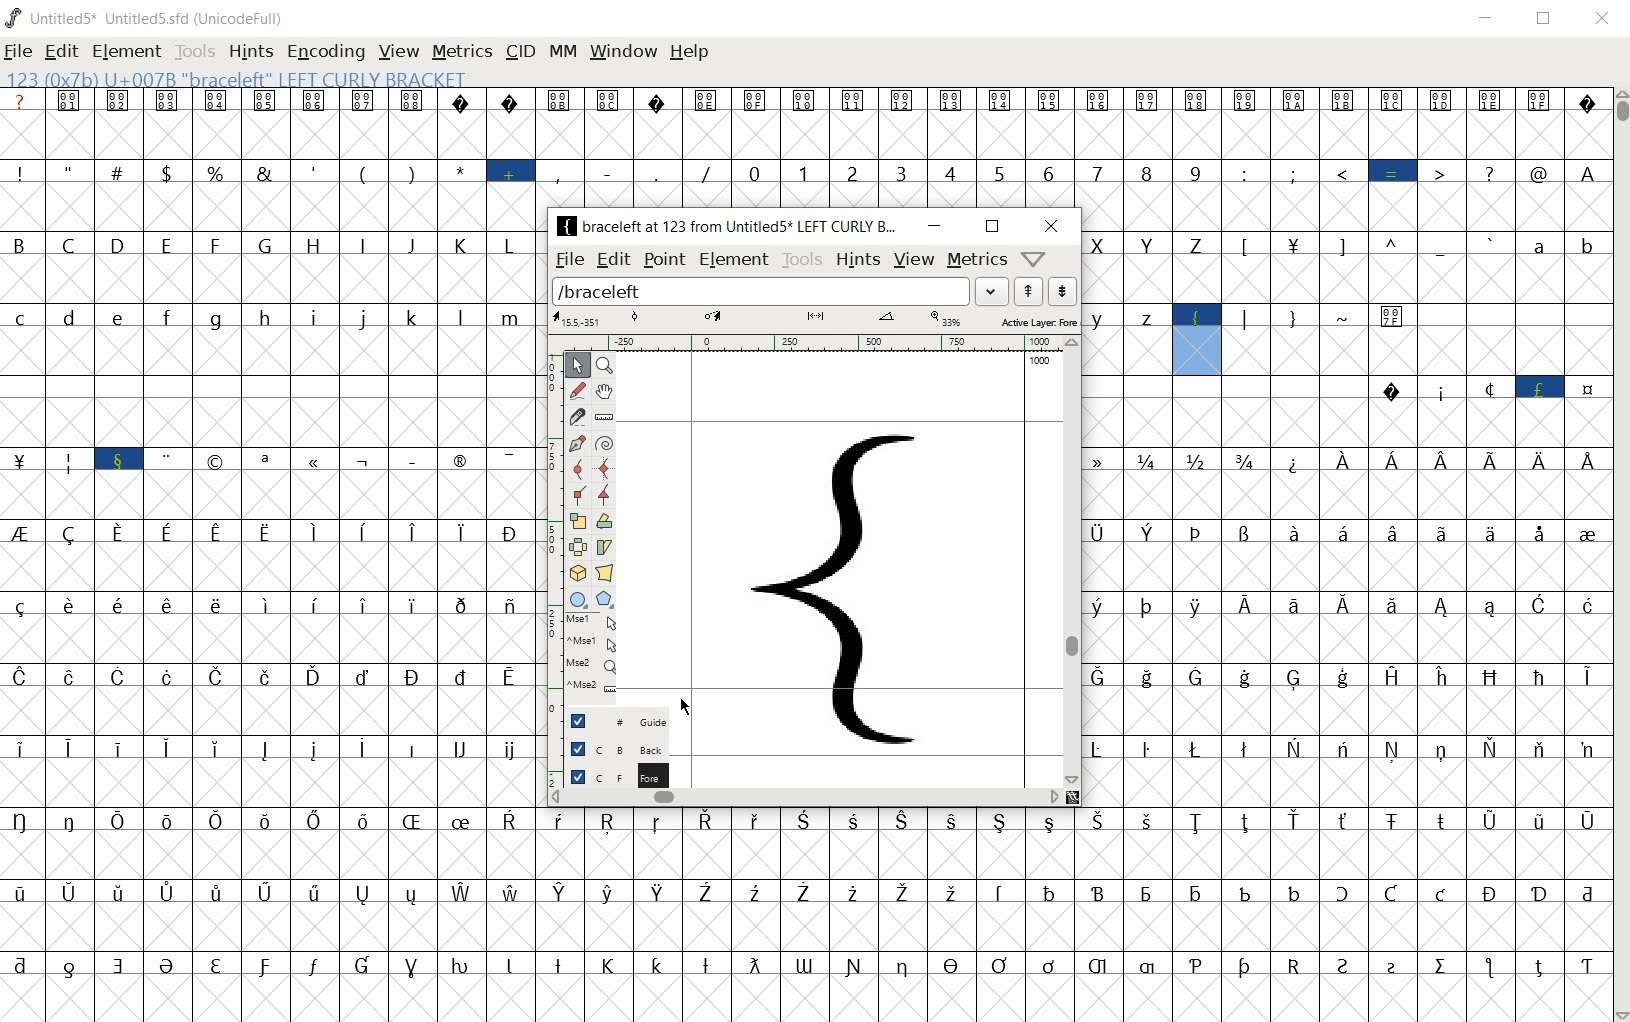  Describe the element at coordinates (734, 260) in the screenshot. I see `Element` at that location.